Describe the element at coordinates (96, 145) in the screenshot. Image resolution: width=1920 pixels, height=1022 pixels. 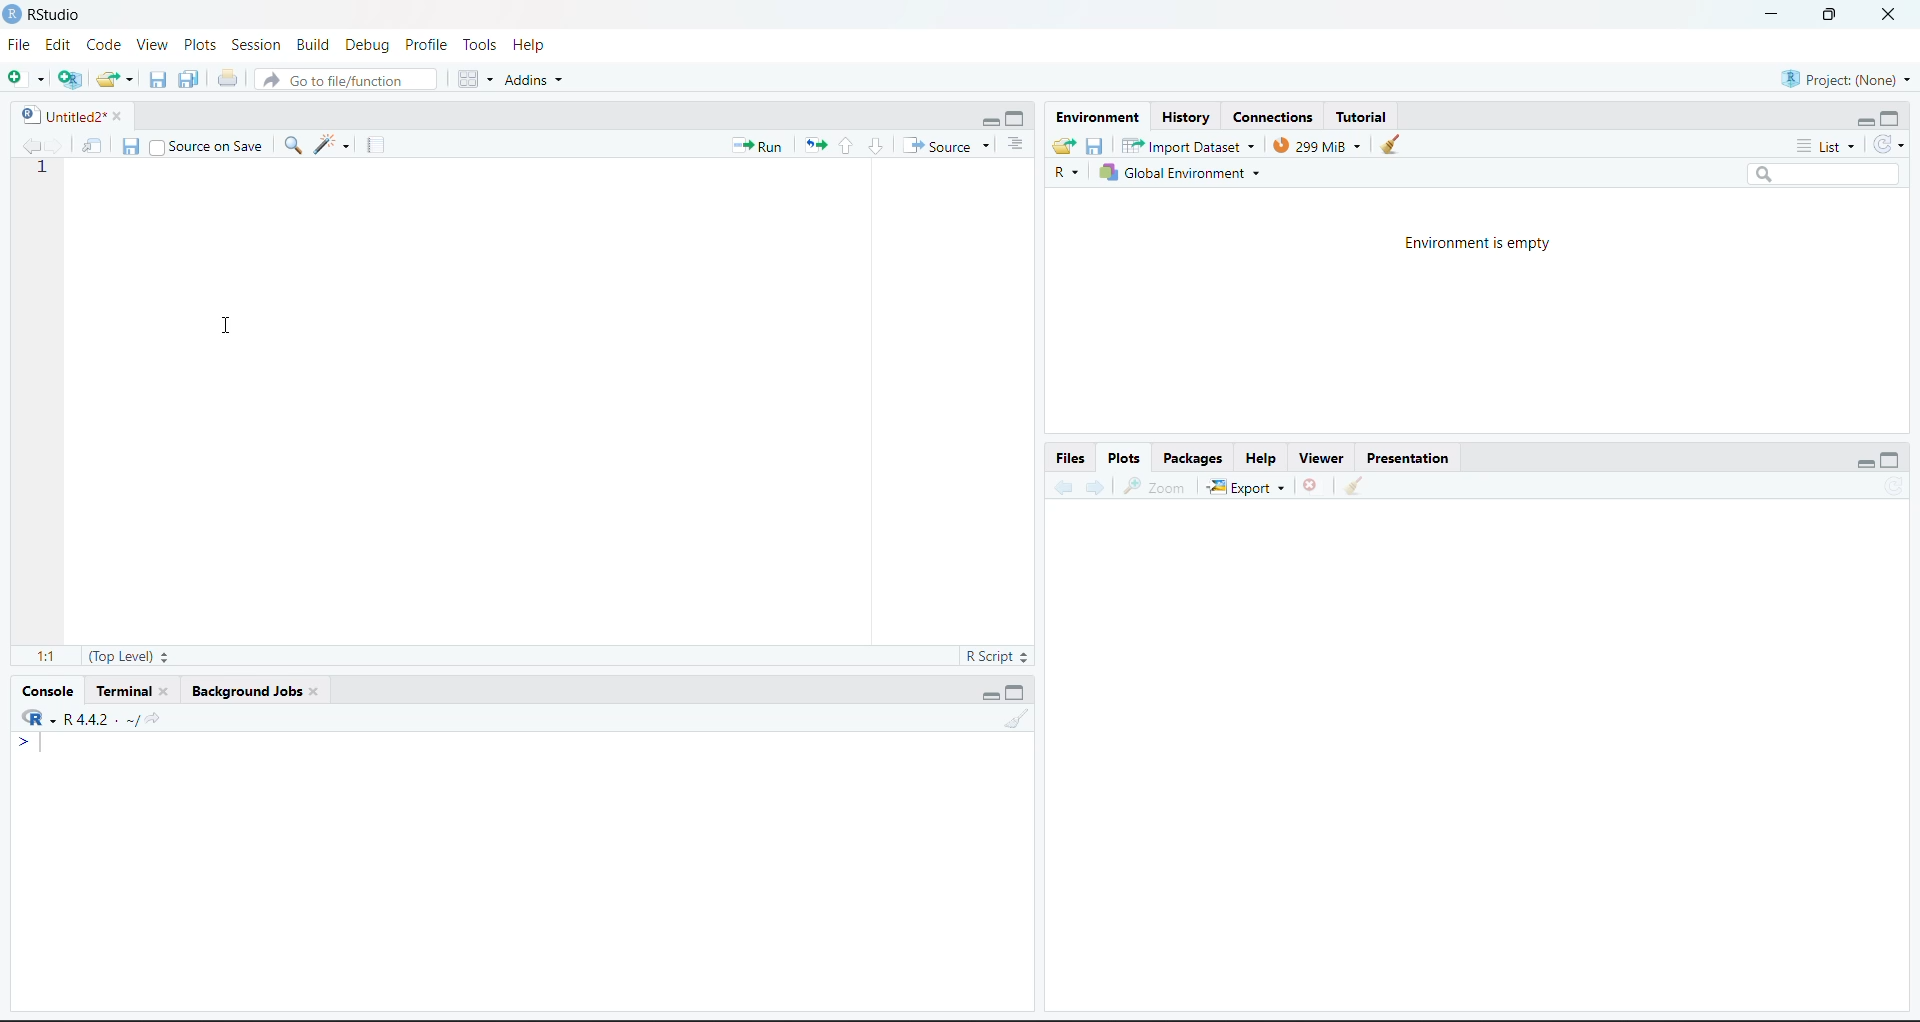
I see `show in new window` at that location.